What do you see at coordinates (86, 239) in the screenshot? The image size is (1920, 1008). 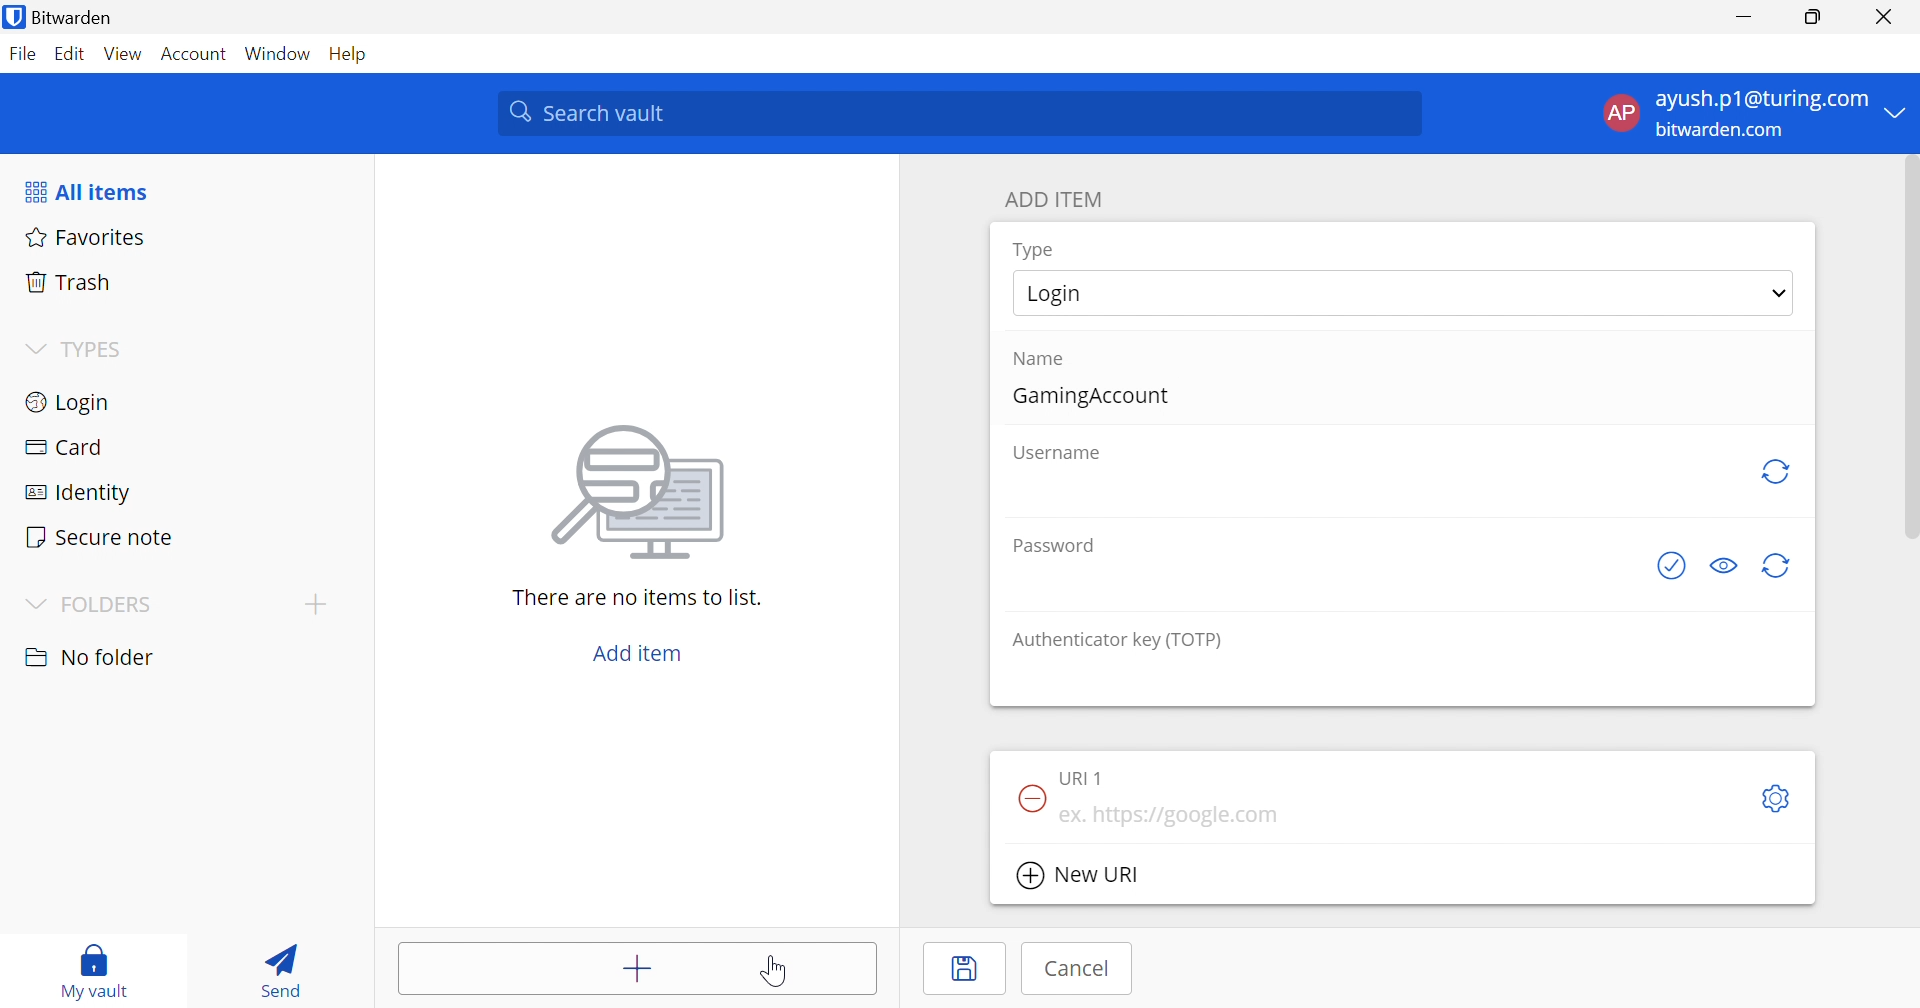 I see `Favorites` at bounding box center [86, 239].